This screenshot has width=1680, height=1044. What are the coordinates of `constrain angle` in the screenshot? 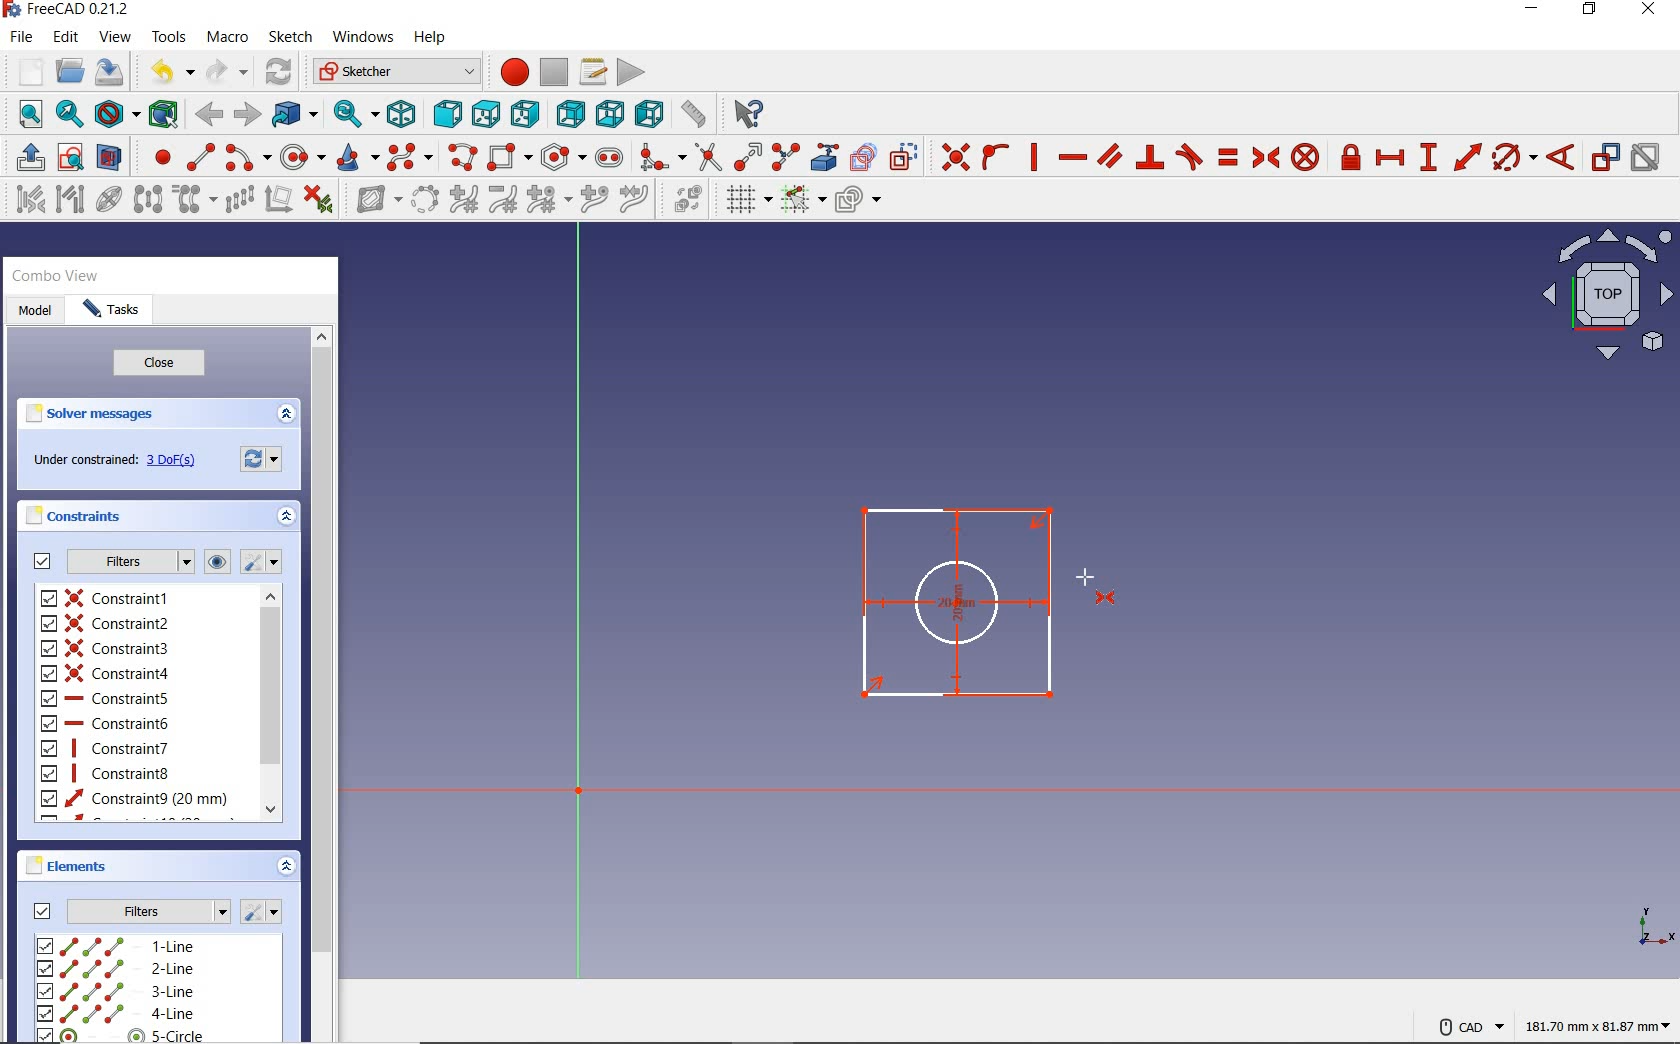 It's located at (1563, 157).